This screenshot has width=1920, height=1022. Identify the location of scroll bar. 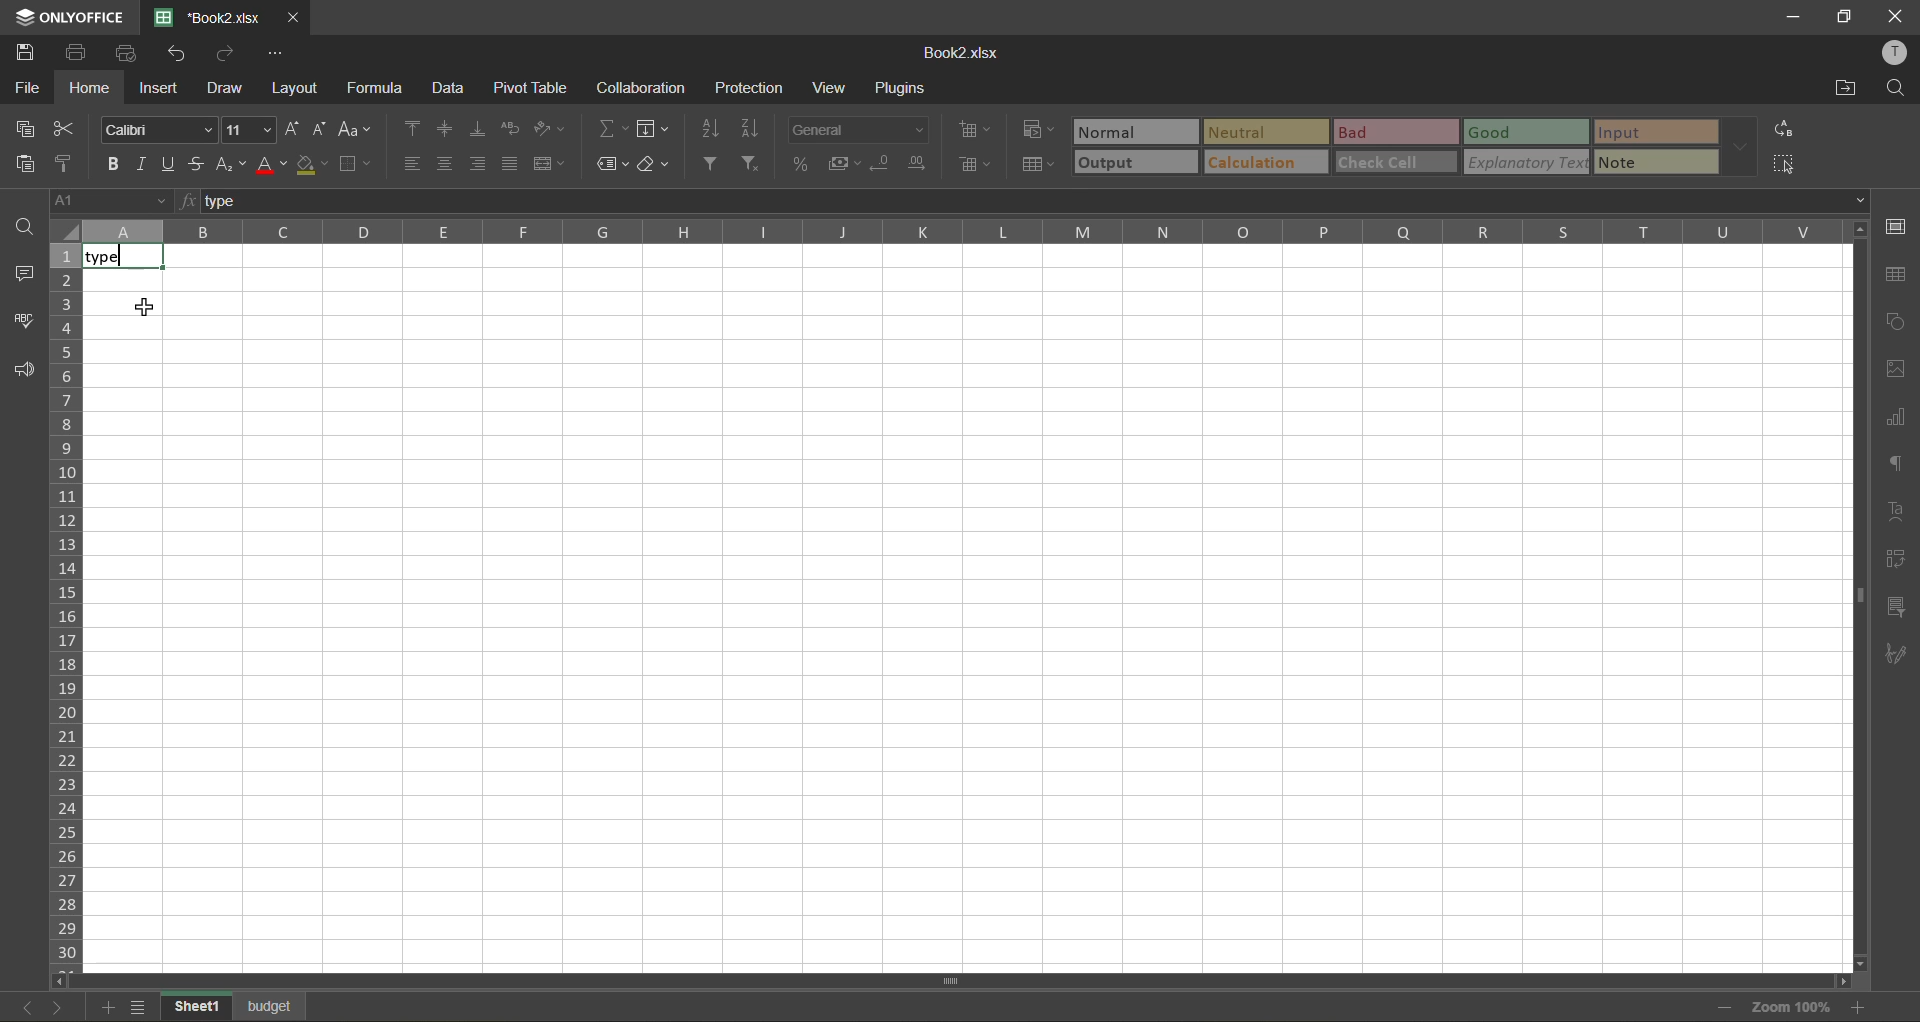
(1854, 470).